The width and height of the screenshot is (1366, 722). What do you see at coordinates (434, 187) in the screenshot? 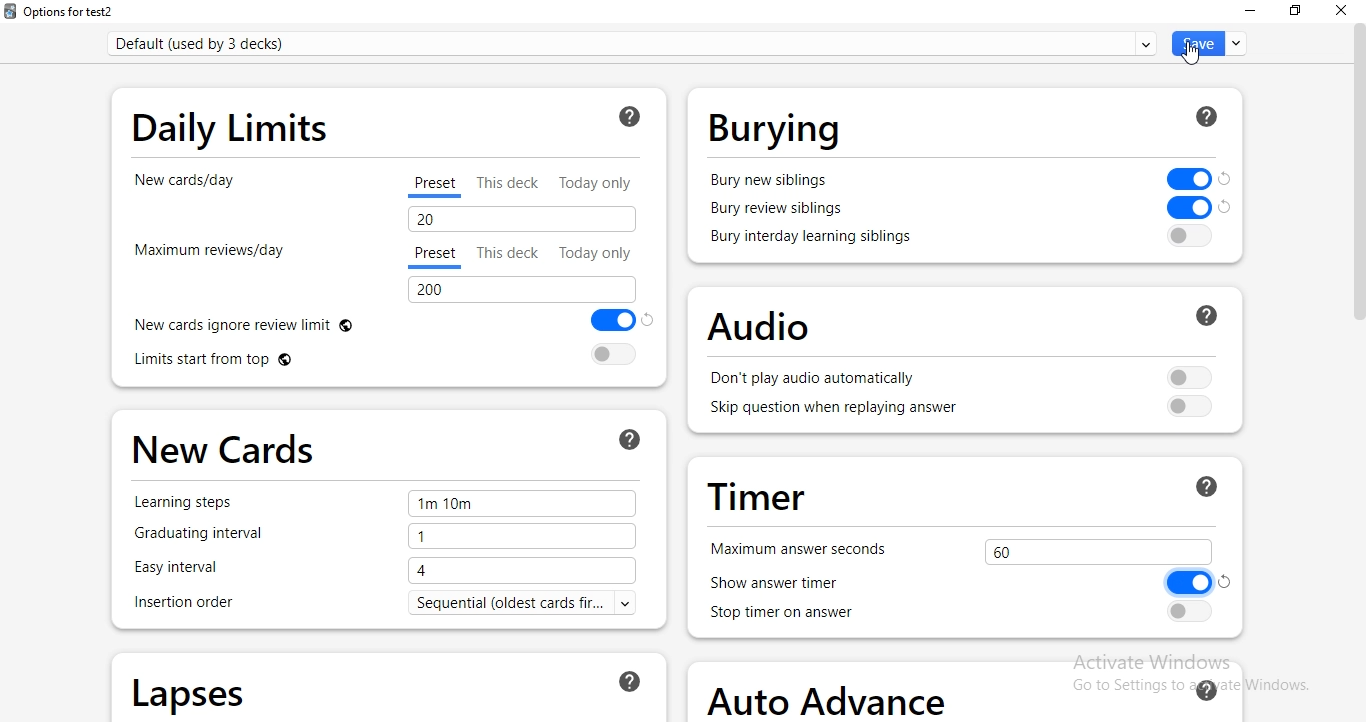
I see `preset` at bounding box center [434, 187].